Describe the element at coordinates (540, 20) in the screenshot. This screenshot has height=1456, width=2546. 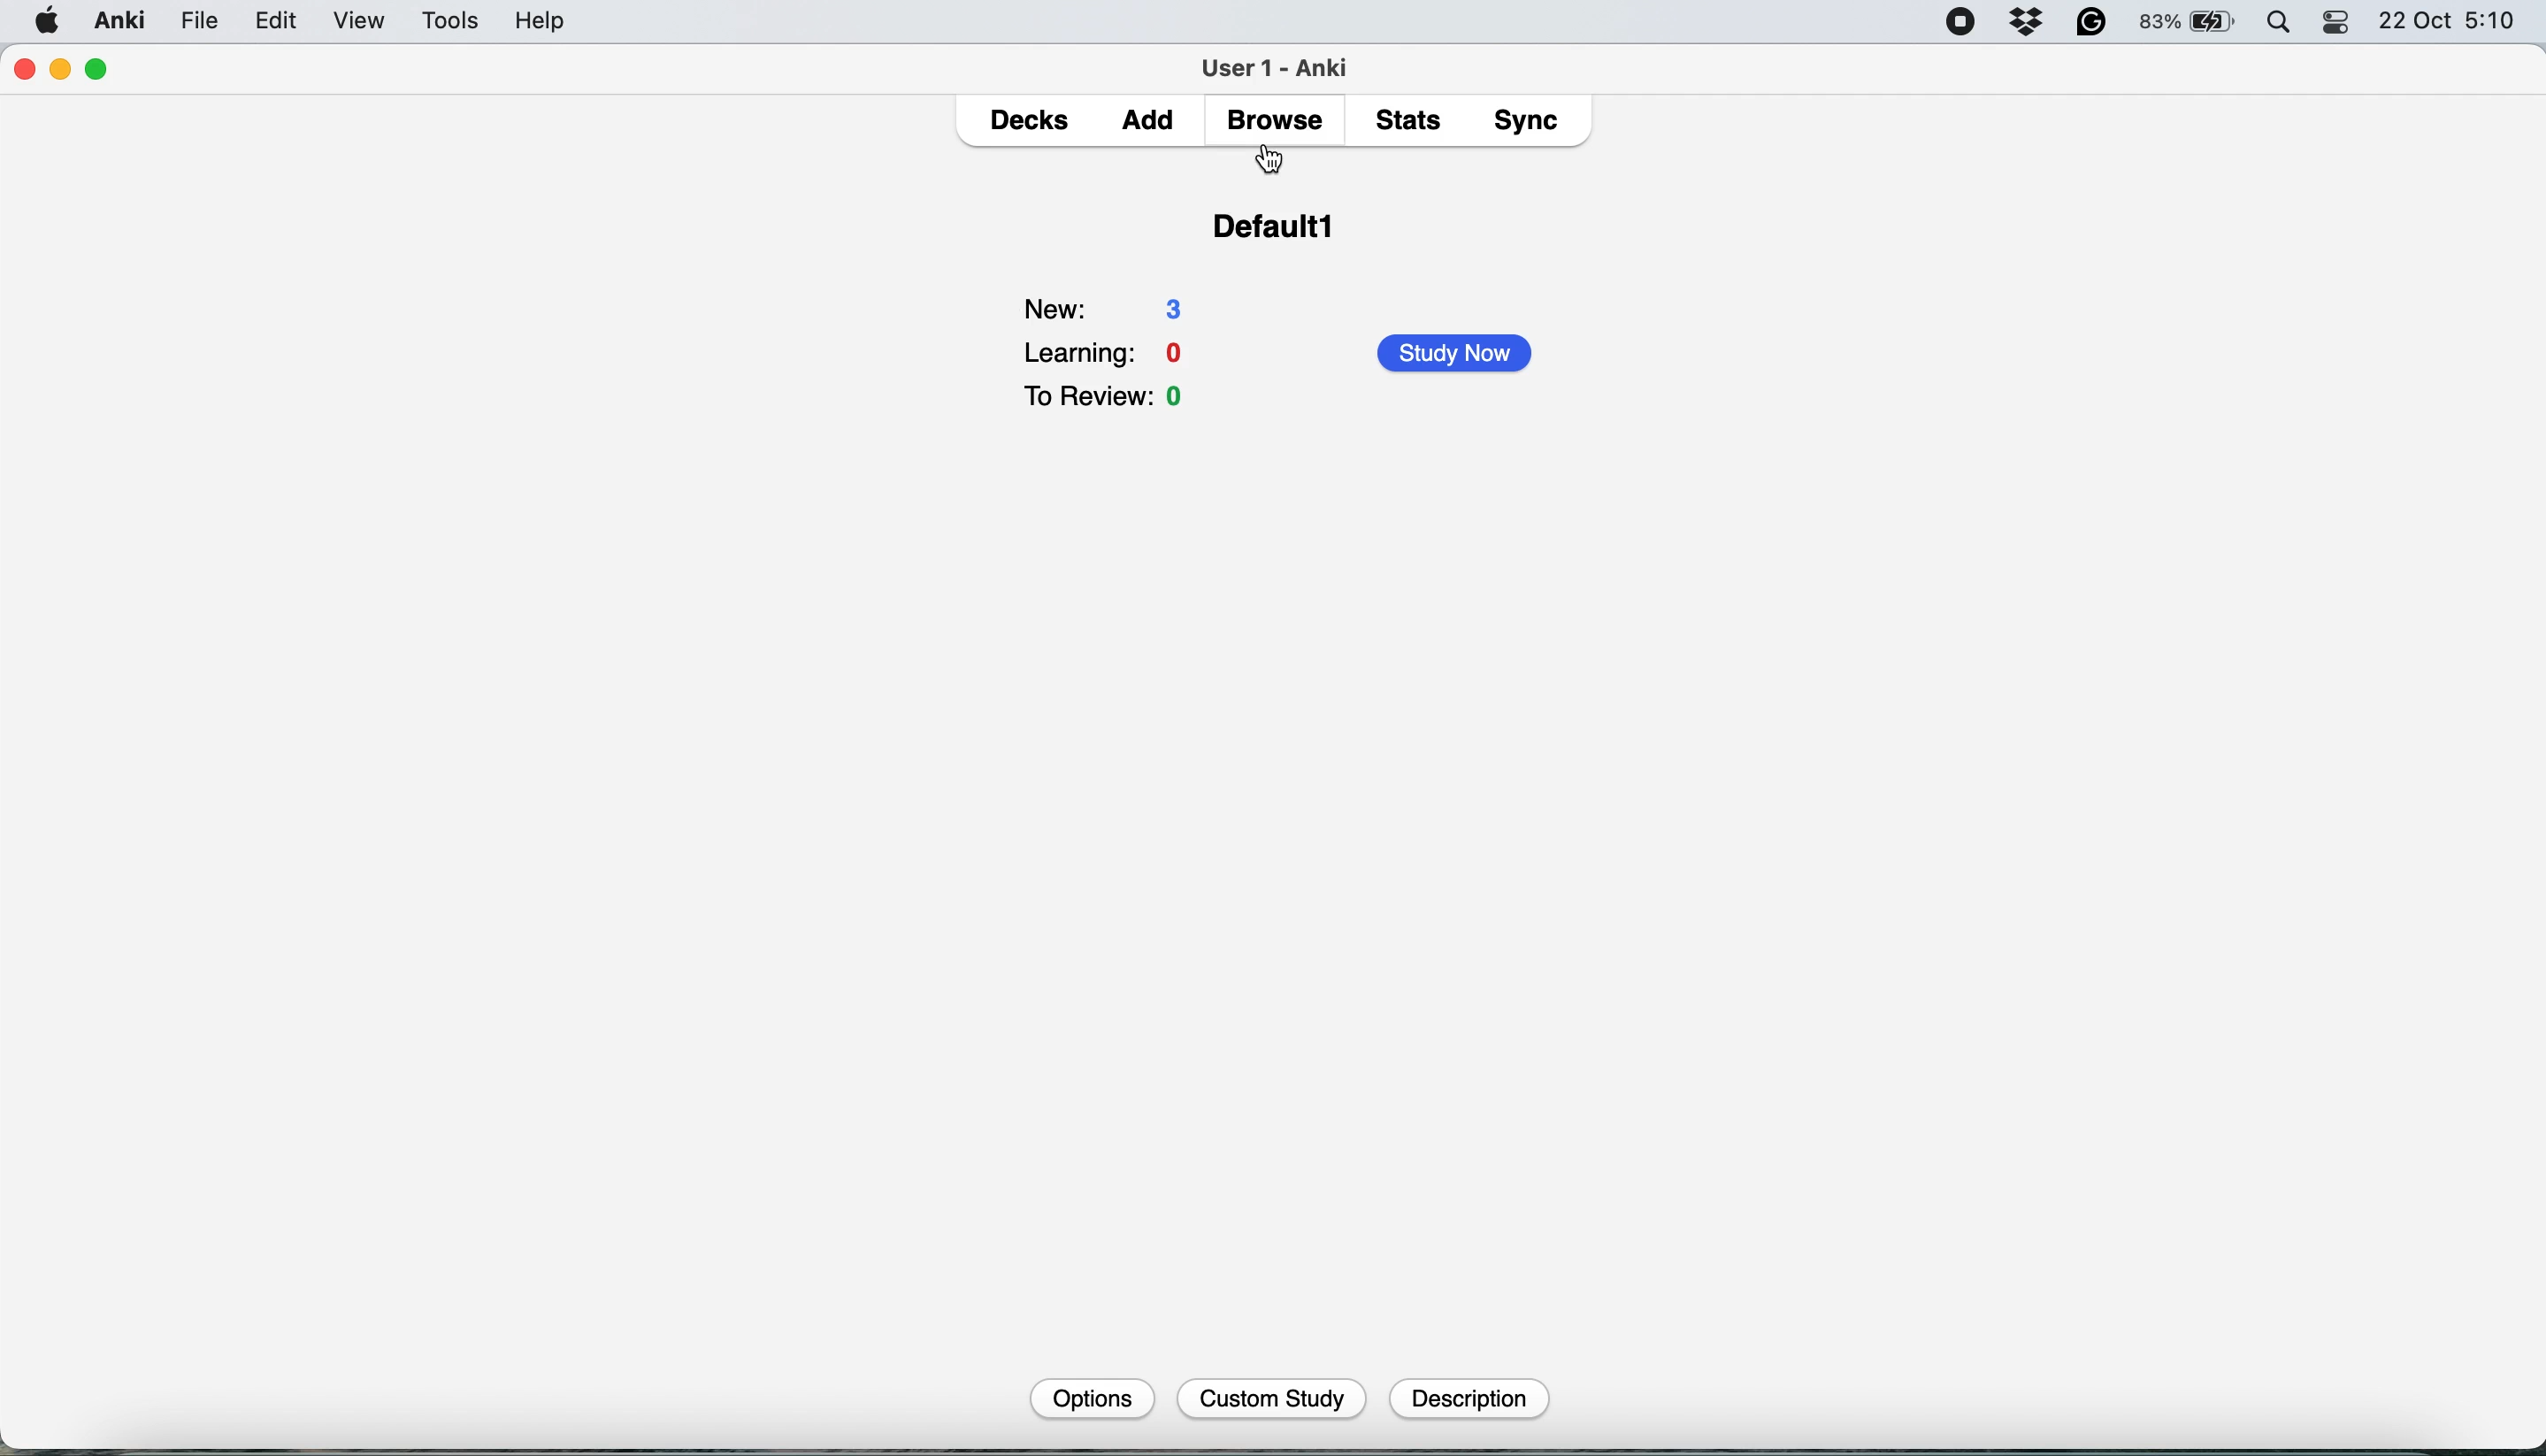
I see `help` at that location.